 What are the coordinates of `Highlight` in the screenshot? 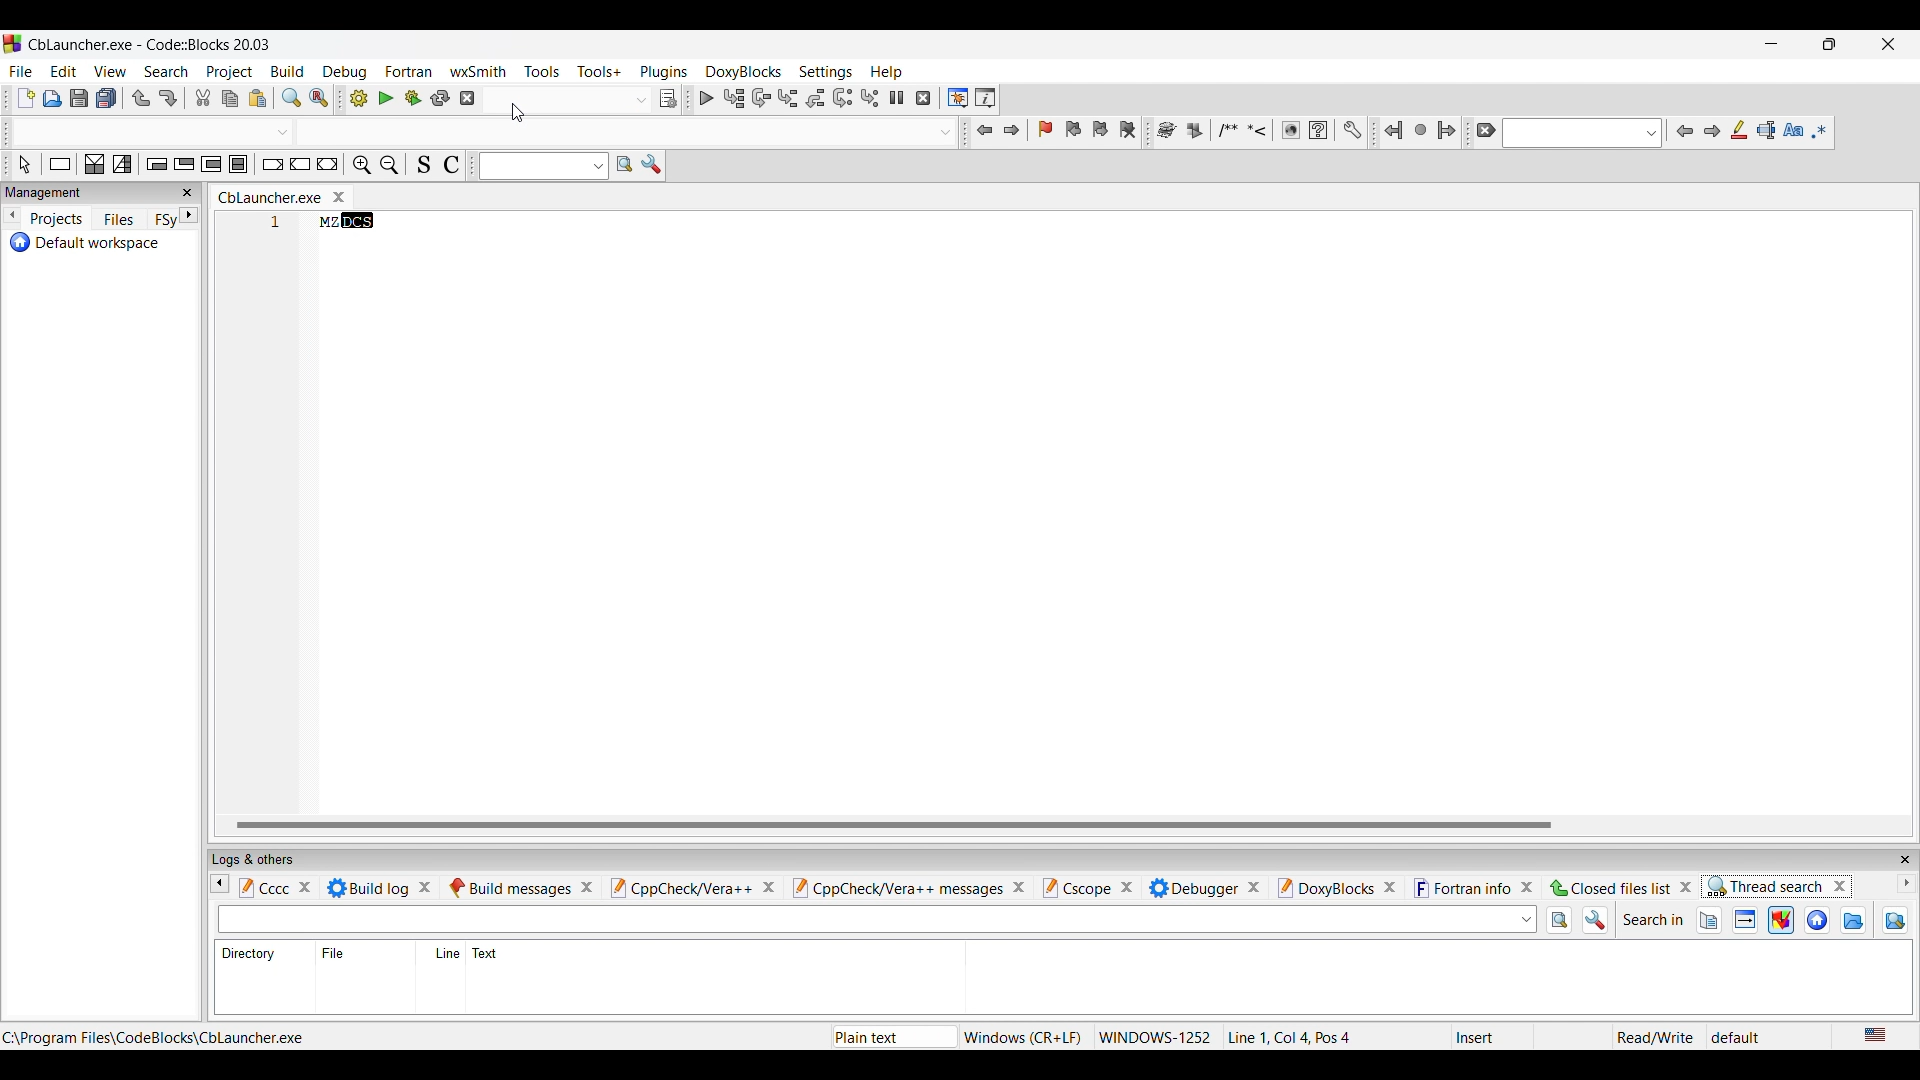 It's located at (1739, 130).